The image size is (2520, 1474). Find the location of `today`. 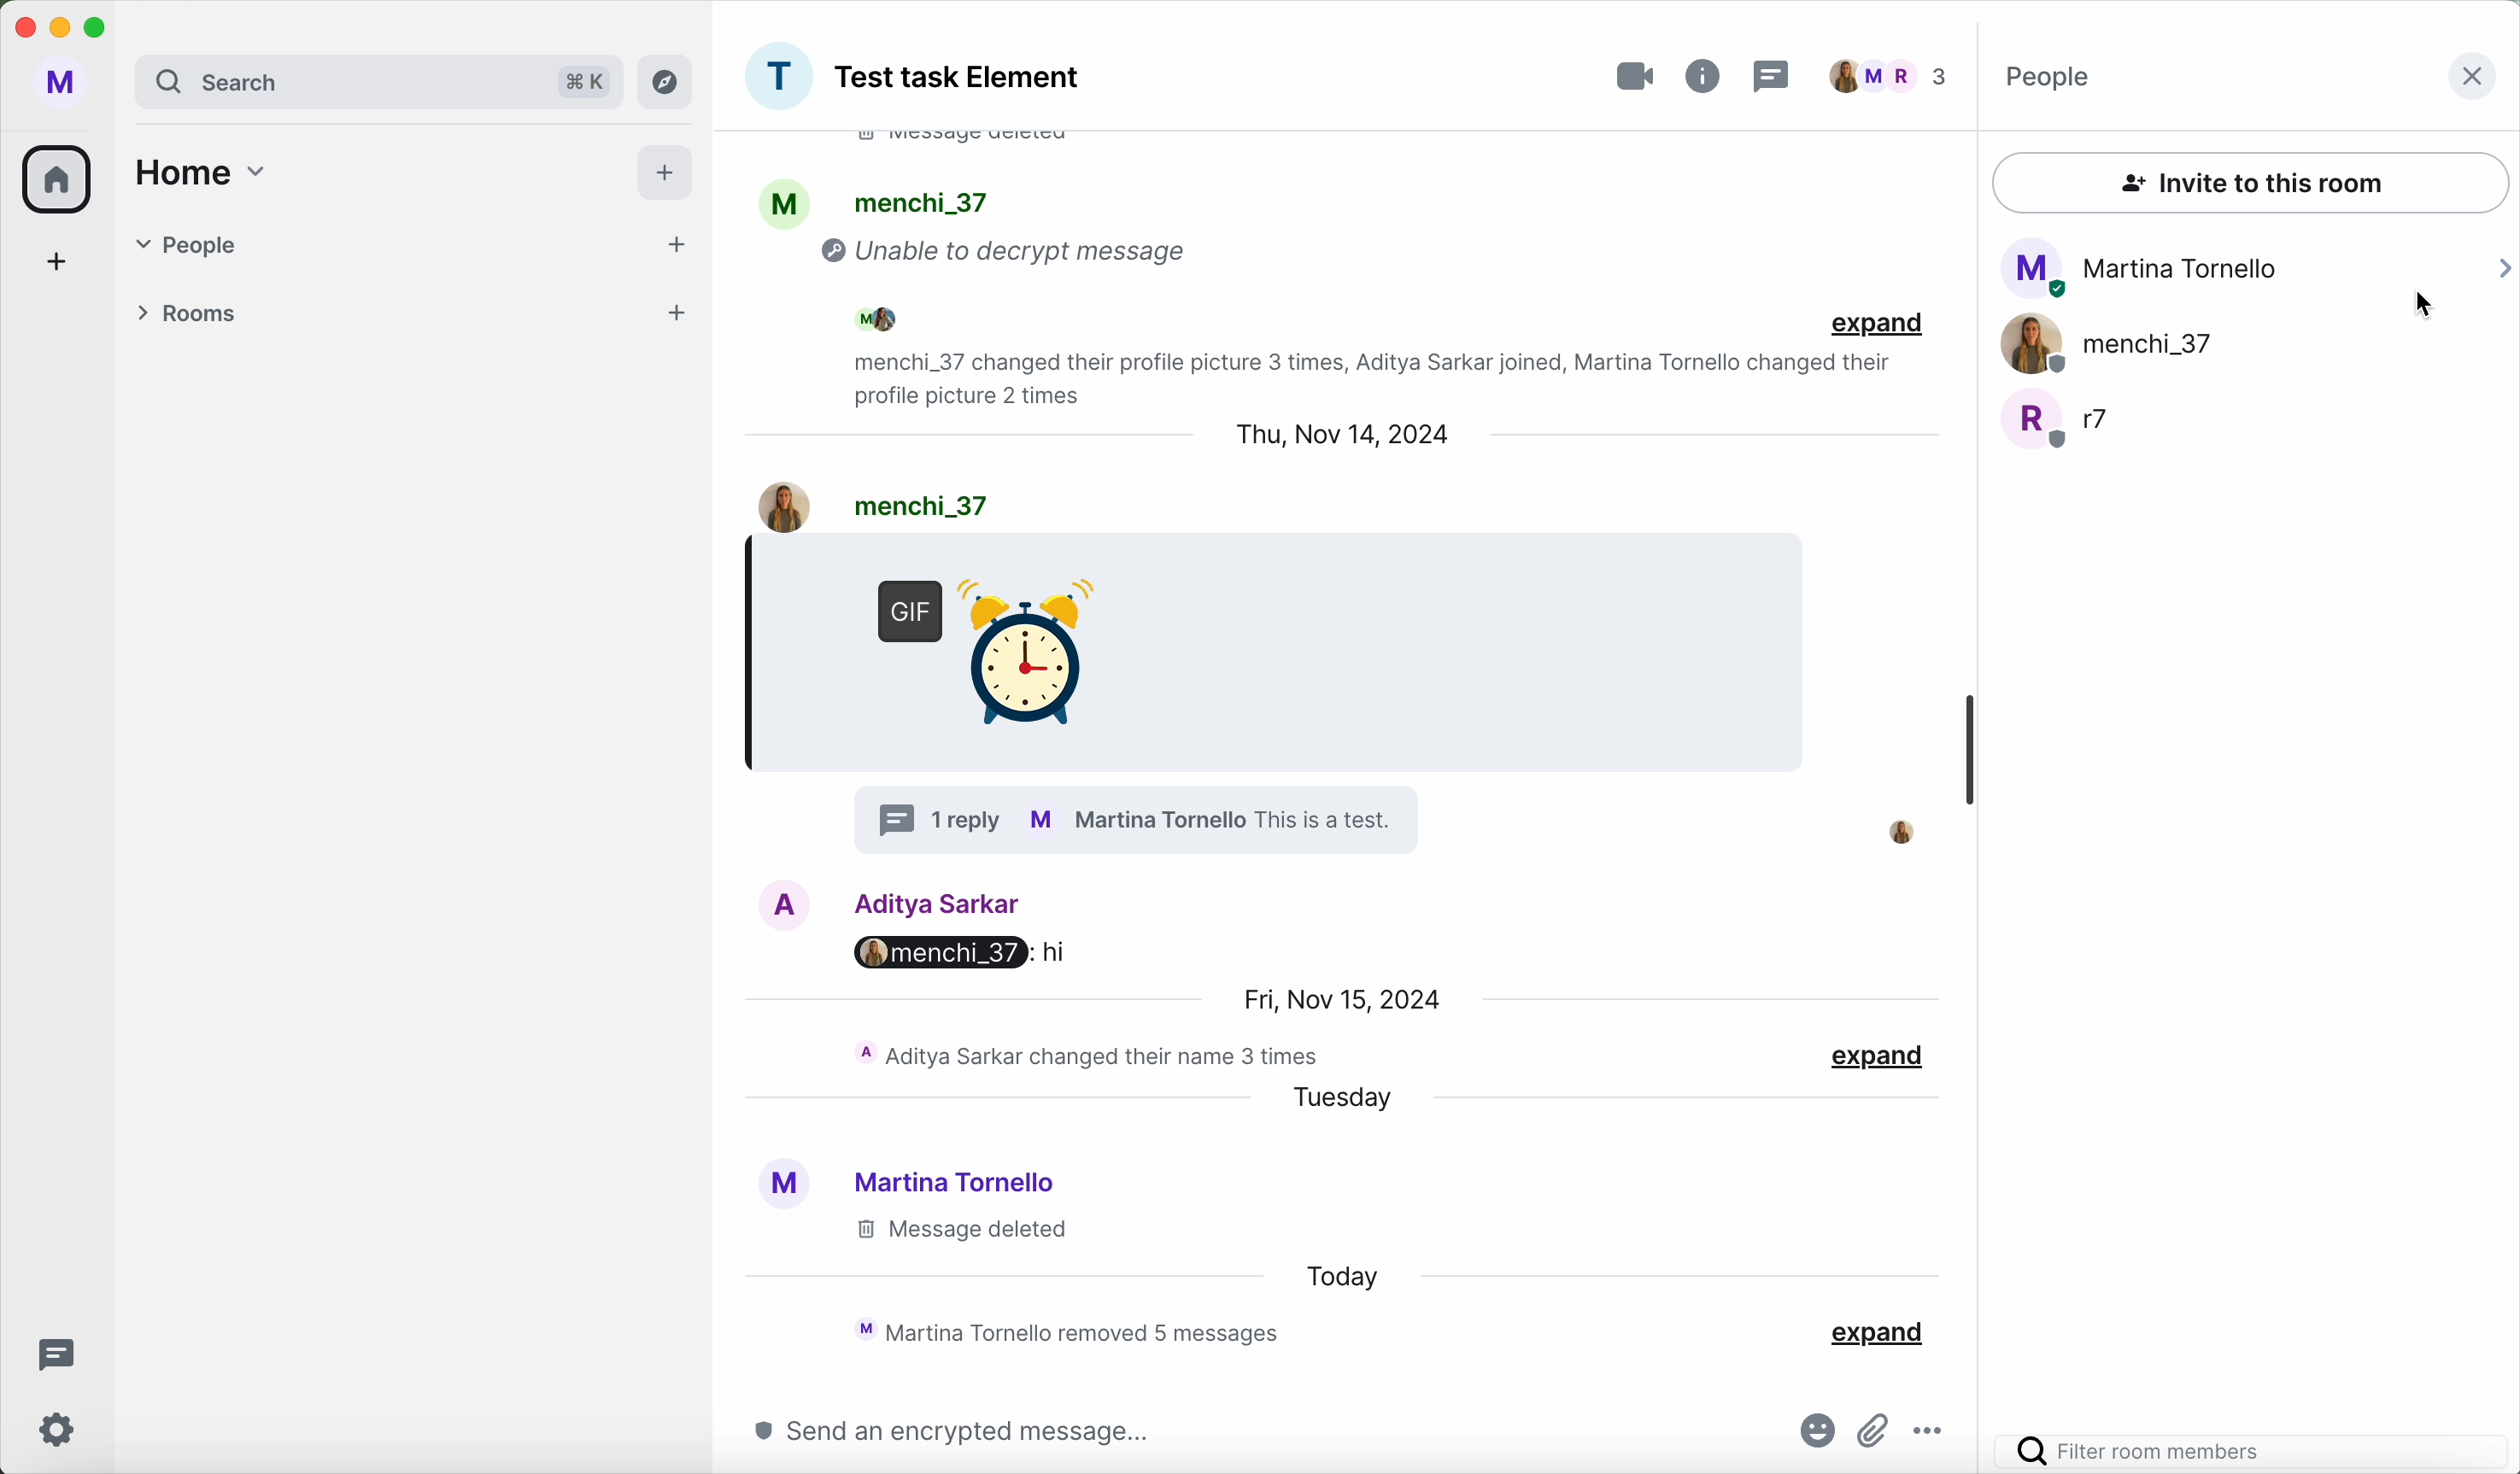

today is located at coordinates (1340, 1275).